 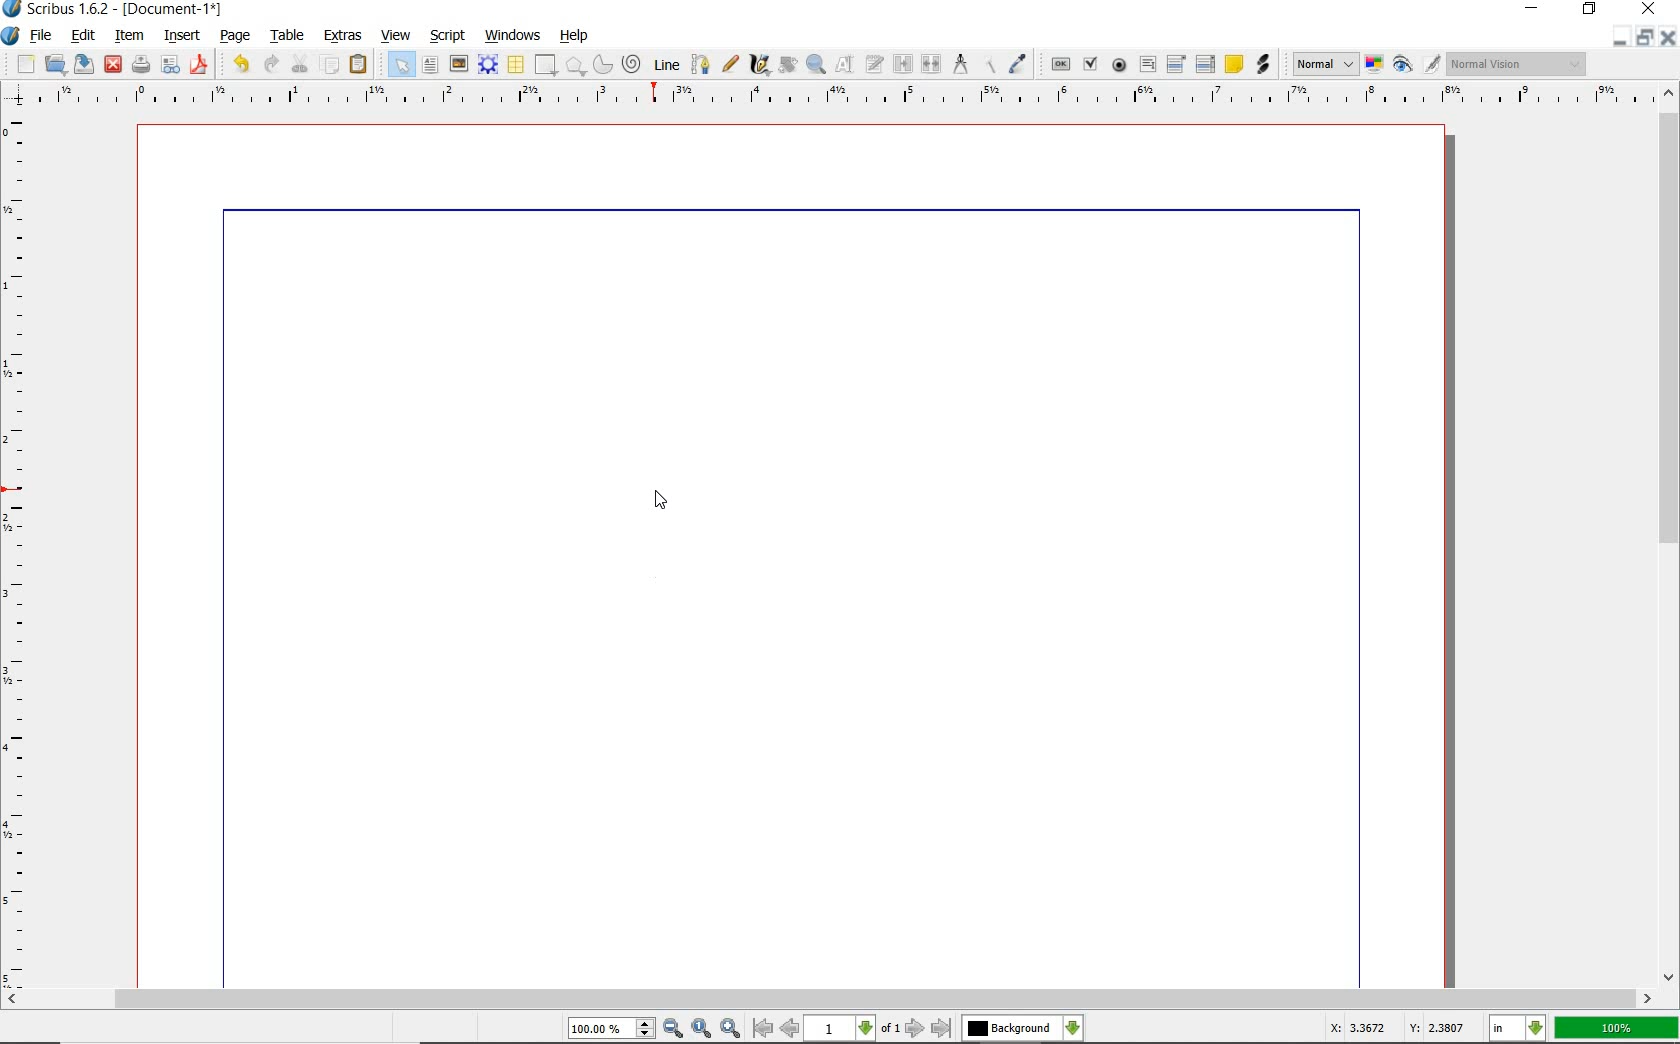 What do you see at coordinates (1146, 64) in the screenshot?
I see `pdf text field` at bounding box center [1146, 64].